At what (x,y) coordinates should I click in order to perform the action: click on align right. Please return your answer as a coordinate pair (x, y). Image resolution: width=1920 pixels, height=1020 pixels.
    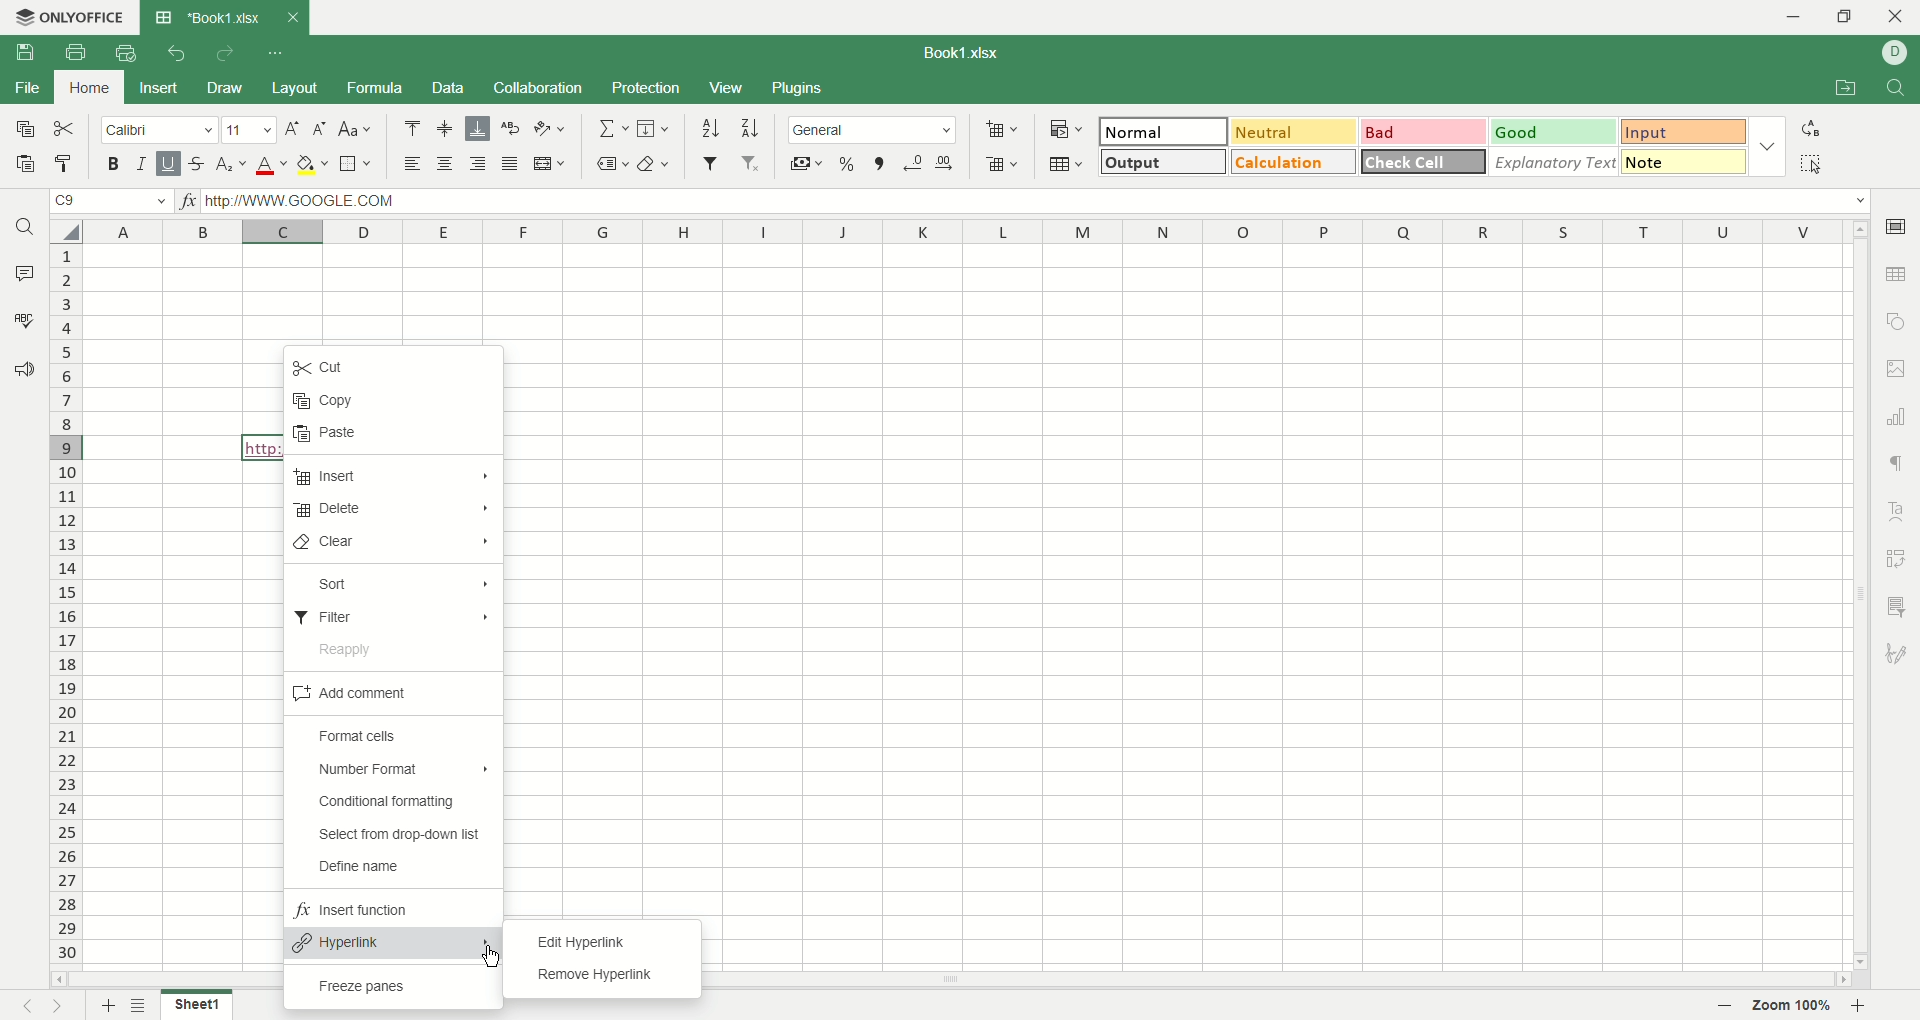
    Looking at the image, I should click on (475, 163).